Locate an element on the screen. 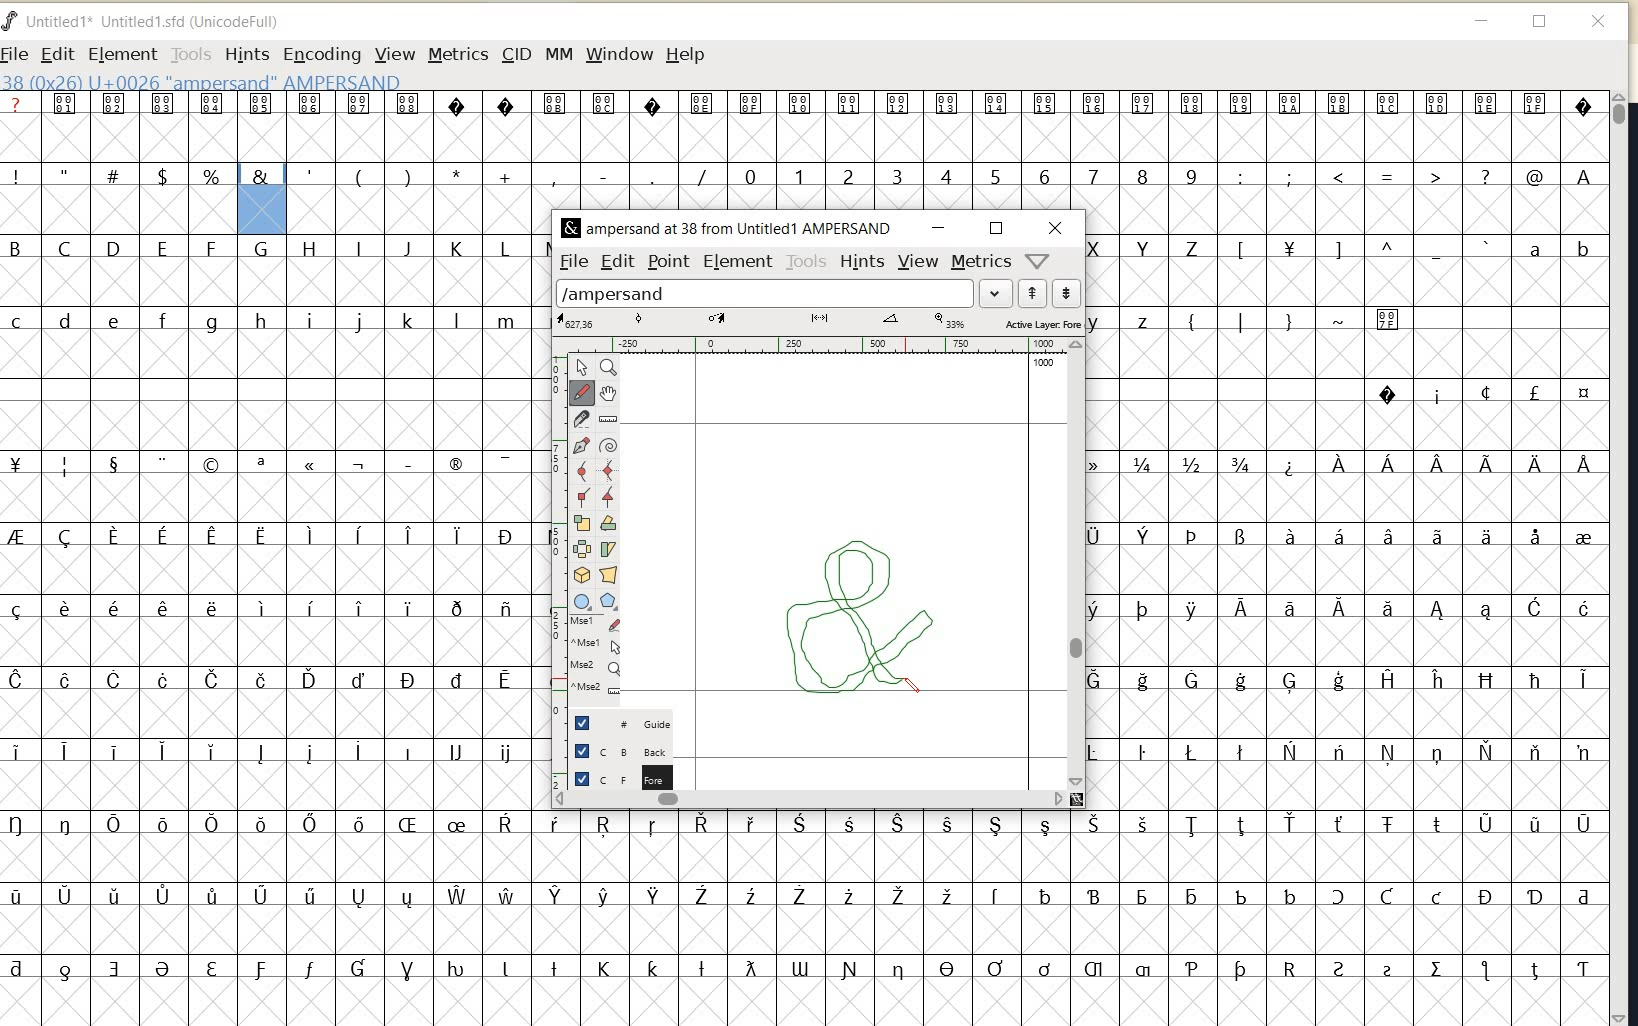  VIEW is located at coordinates (920, 262).